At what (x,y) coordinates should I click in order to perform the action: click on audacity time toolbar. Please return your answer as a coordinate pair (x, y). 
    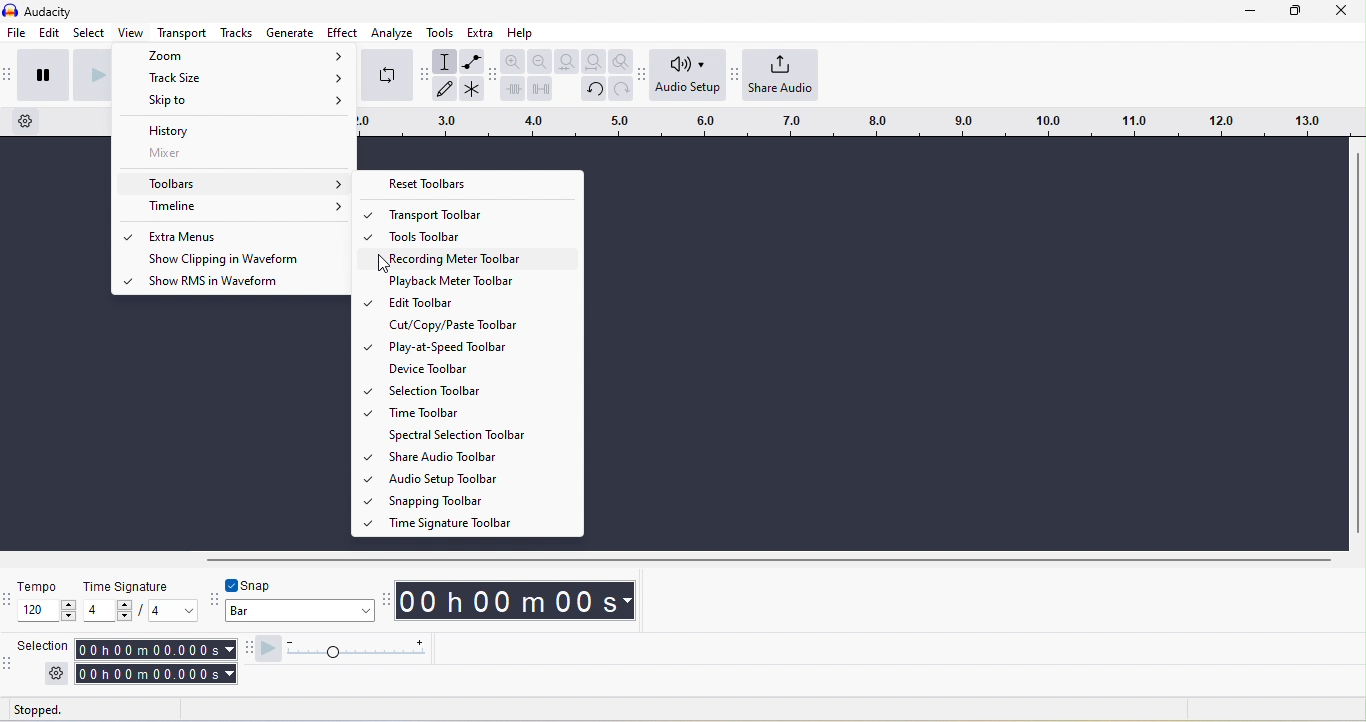
    Looking at the image, I should click on (384, 602).